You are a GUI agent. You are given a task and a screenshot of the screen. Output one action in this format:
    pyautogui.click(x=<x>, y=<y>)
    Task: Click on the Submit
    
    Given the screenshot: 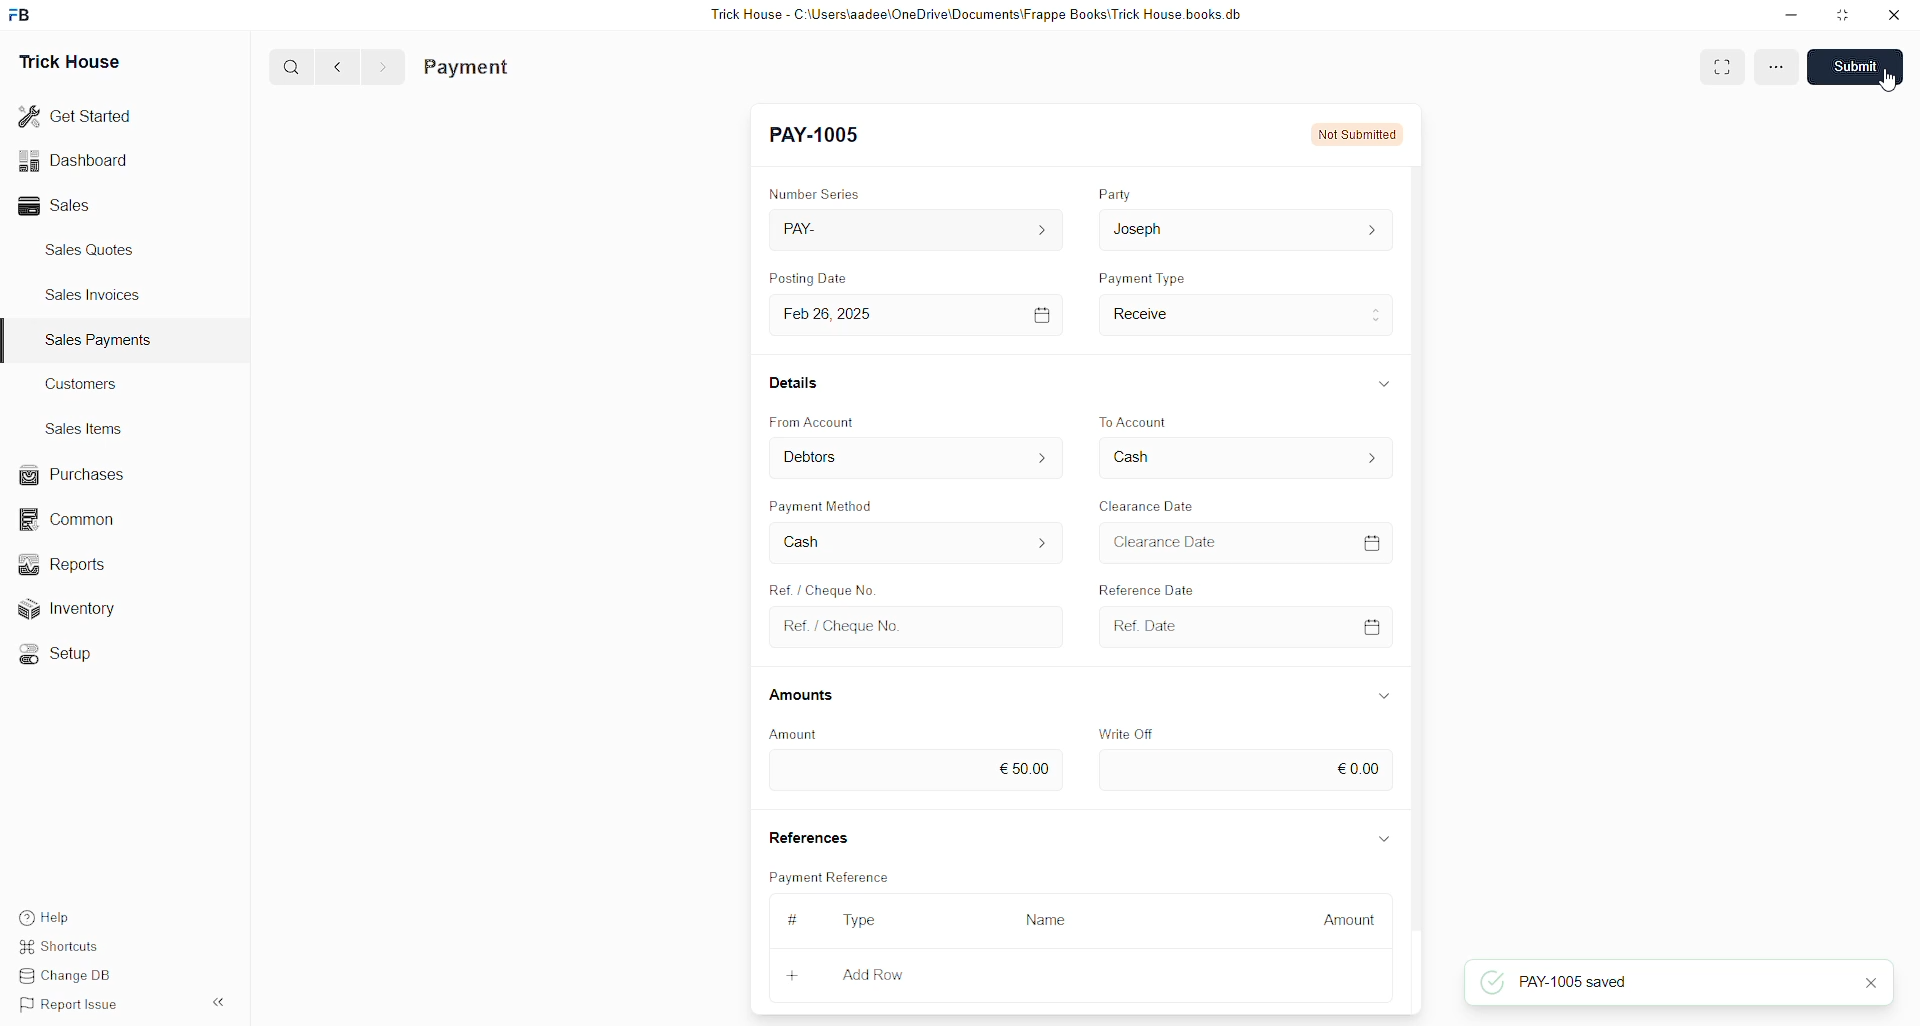 What is the action you would take?
    pyautogui.click(x=1853, y=66)
    